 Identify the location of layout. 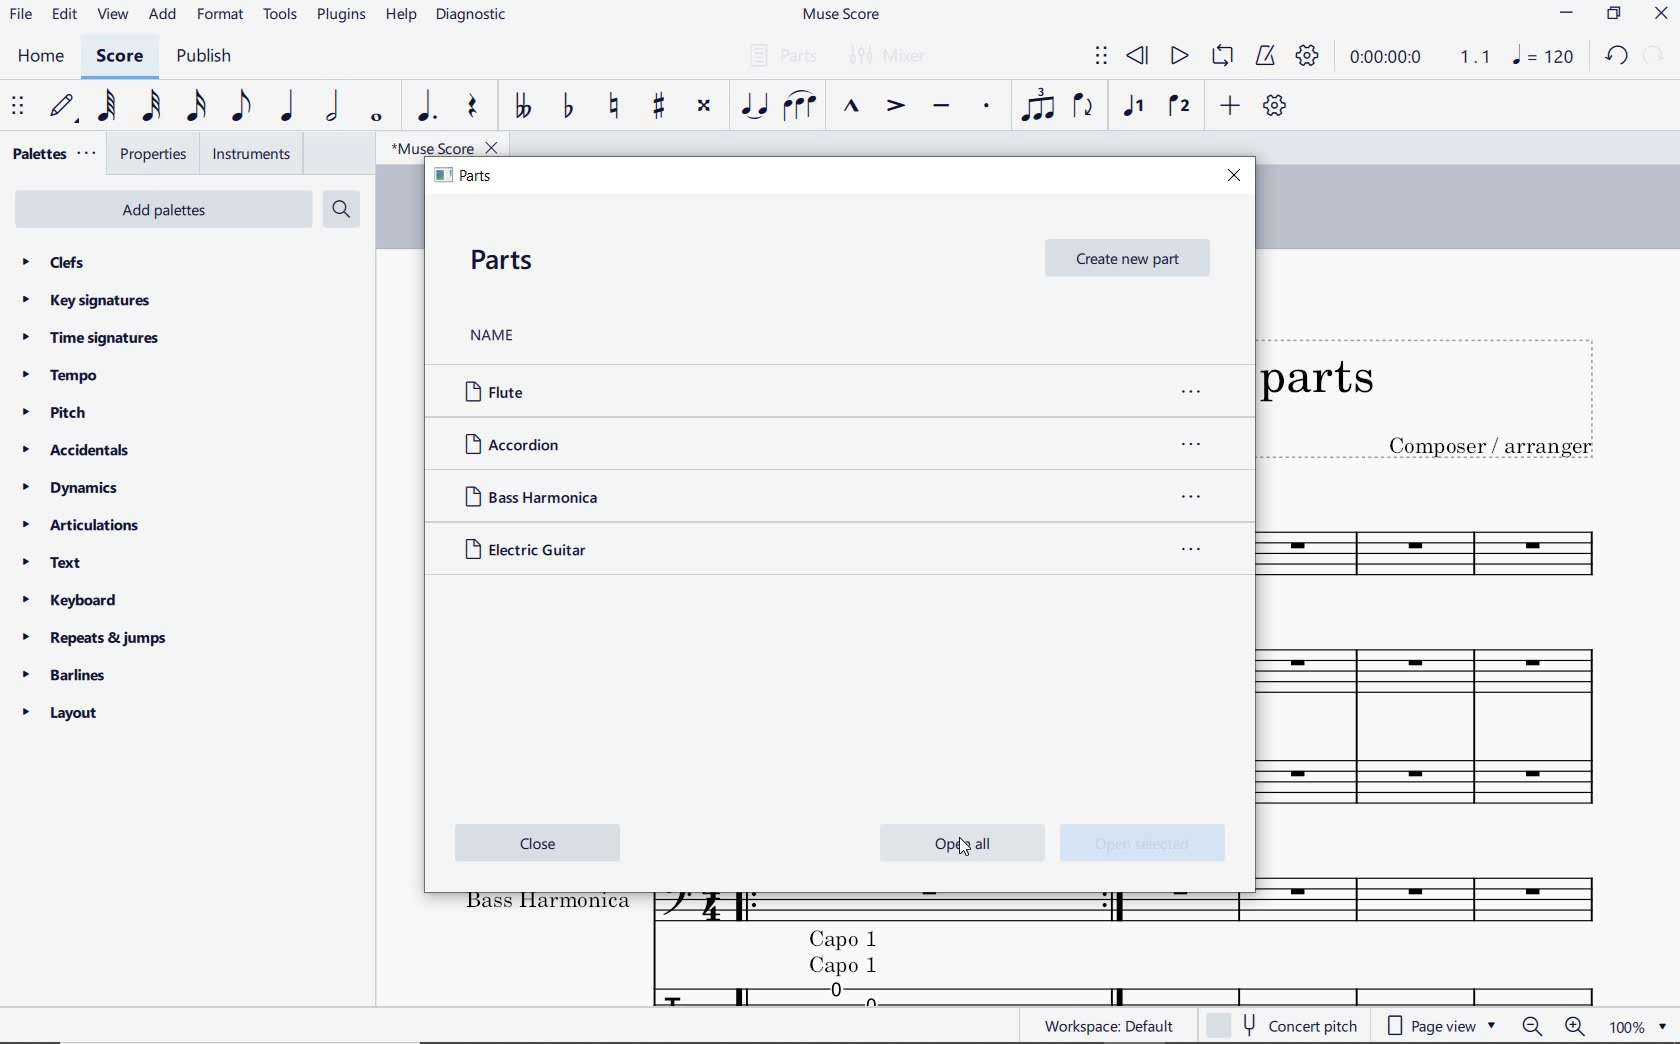
(63, 713).